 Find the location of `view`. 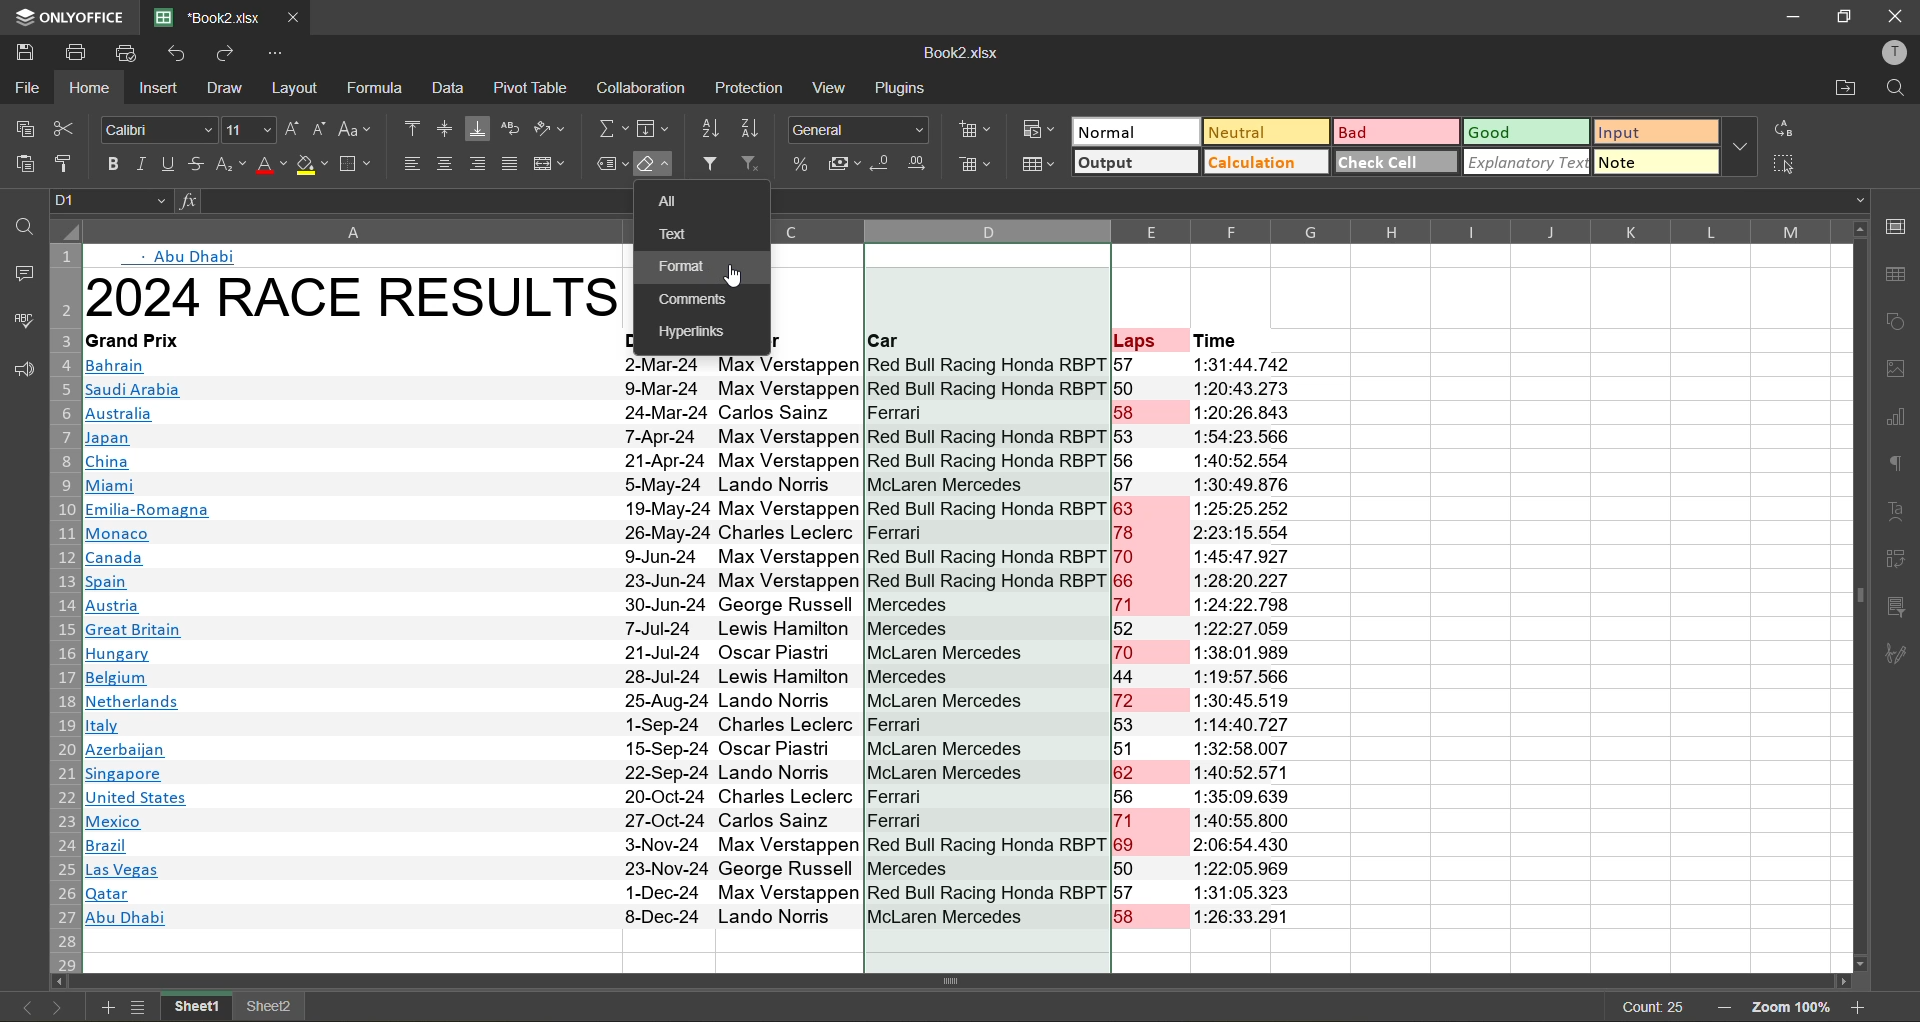

view is located at coordinates (829, 87).